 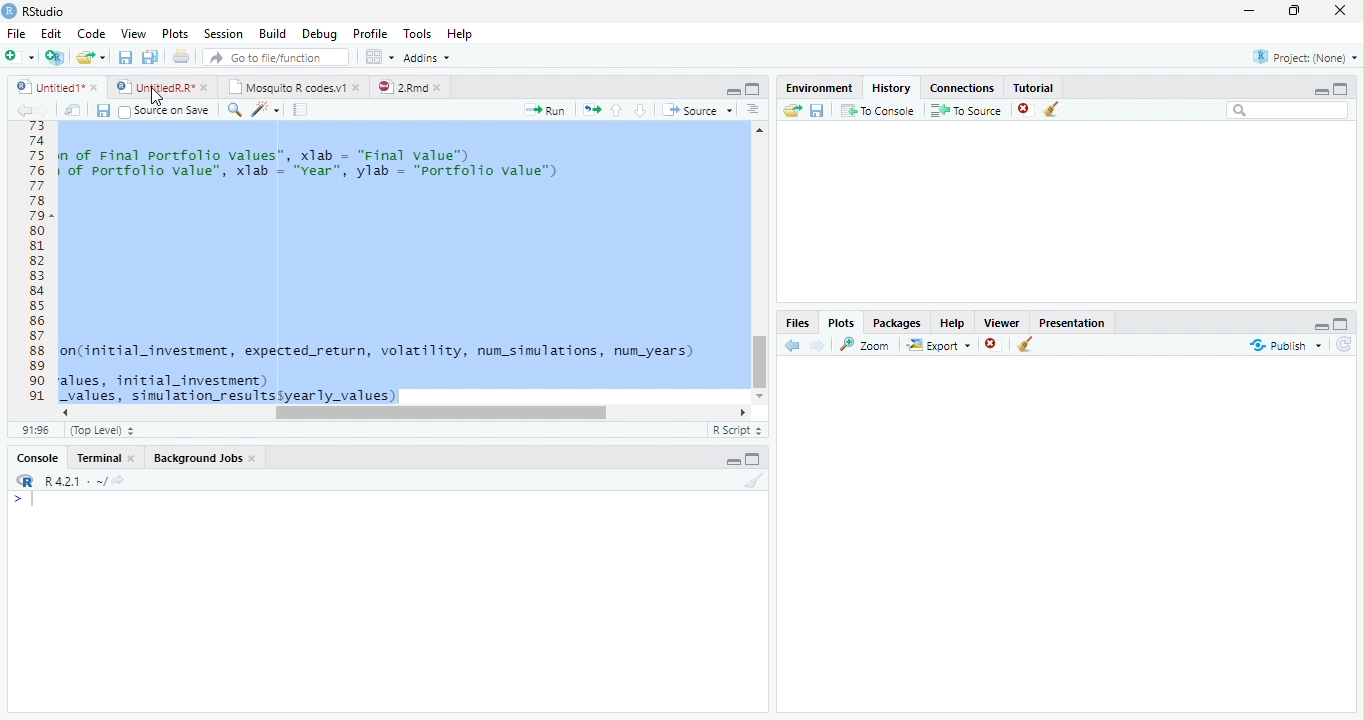 What do you see at coordinates (440, 412) in the screenshot?
I see `Scroll bar` at bounding box center [440, 412].